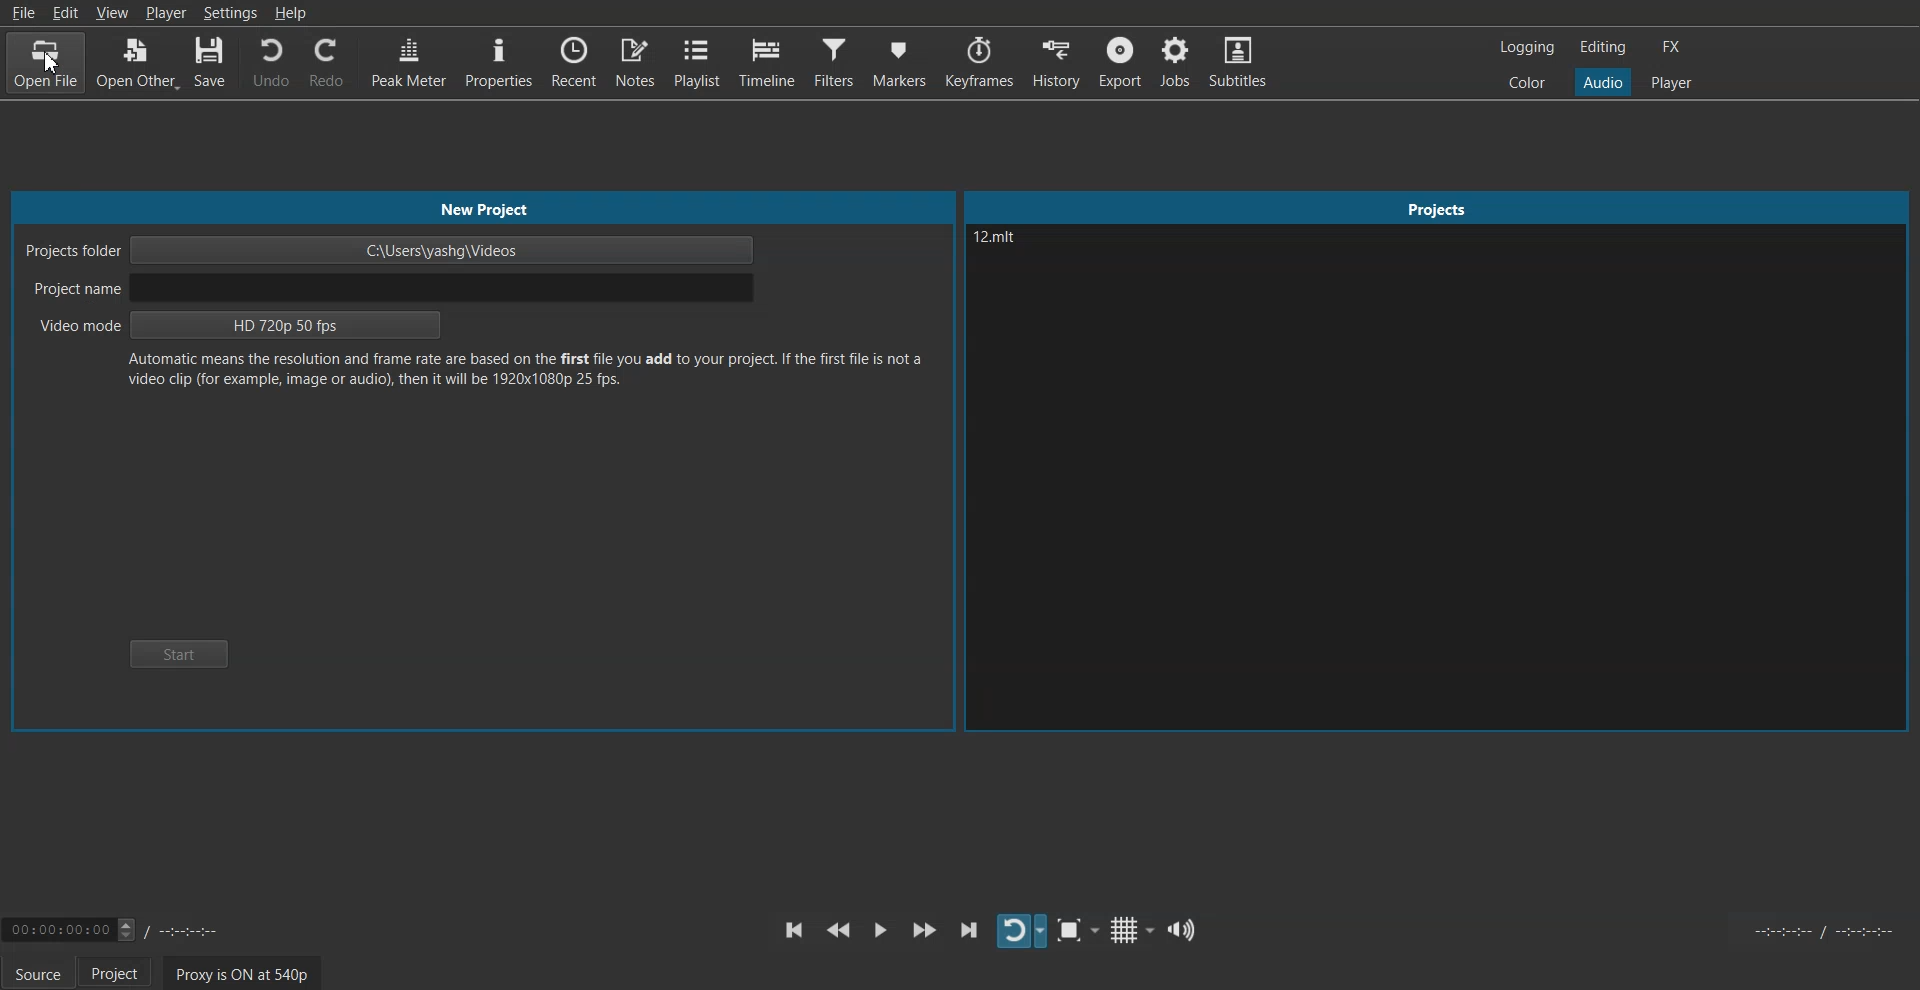  I want to click on Play Quickly Forwards, so click(924, 930).